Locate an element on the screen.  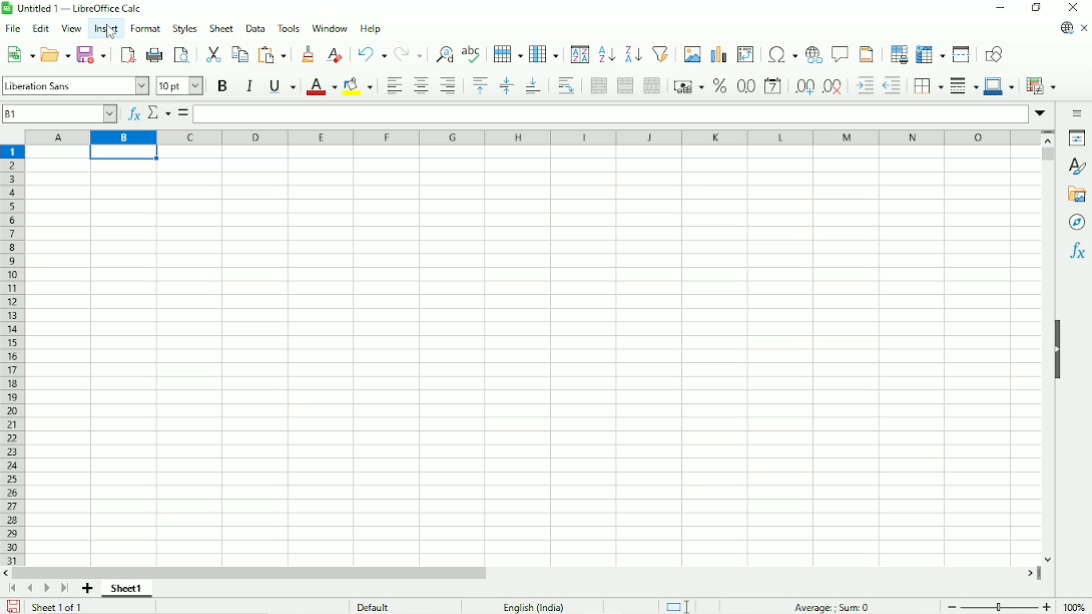
Auto filter is located at coordinates (659, 54).